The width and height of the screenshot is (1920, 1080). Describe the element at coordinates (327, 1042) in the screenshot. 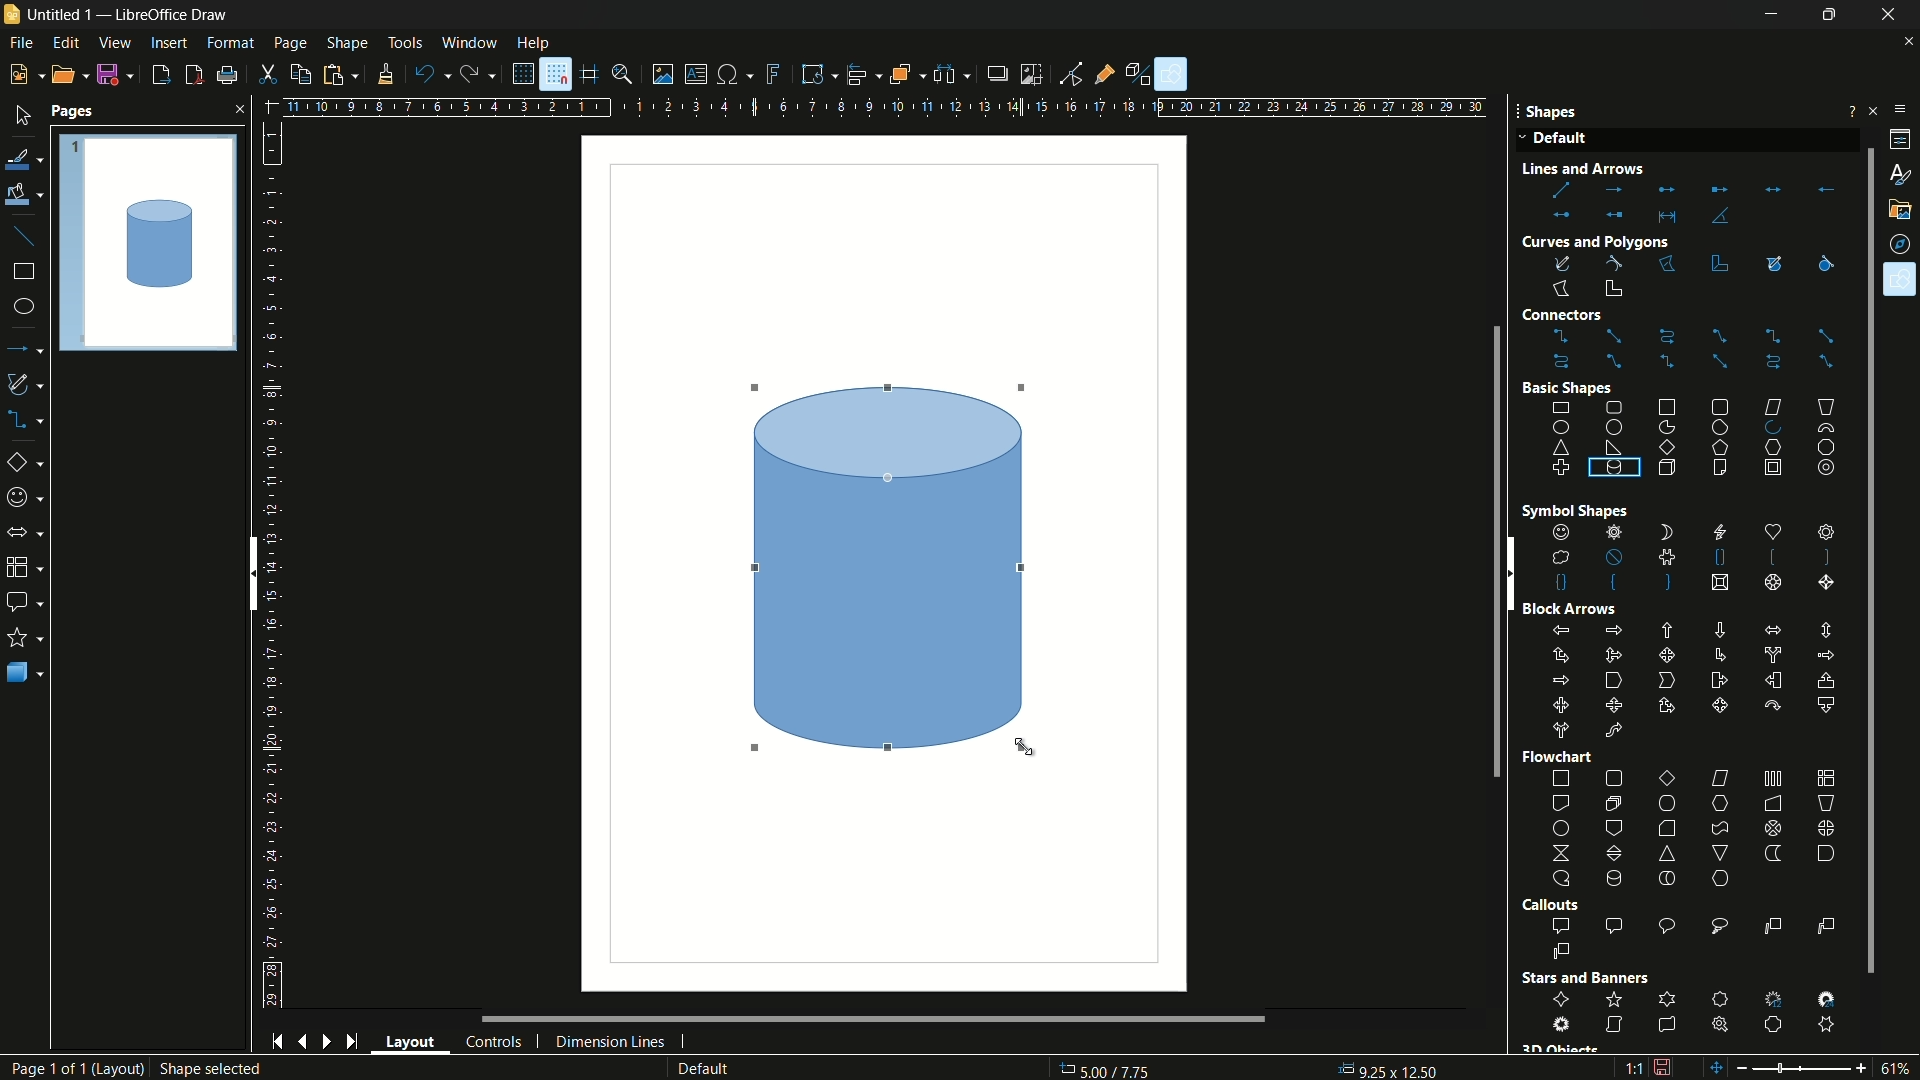

I see `next page` at that location.